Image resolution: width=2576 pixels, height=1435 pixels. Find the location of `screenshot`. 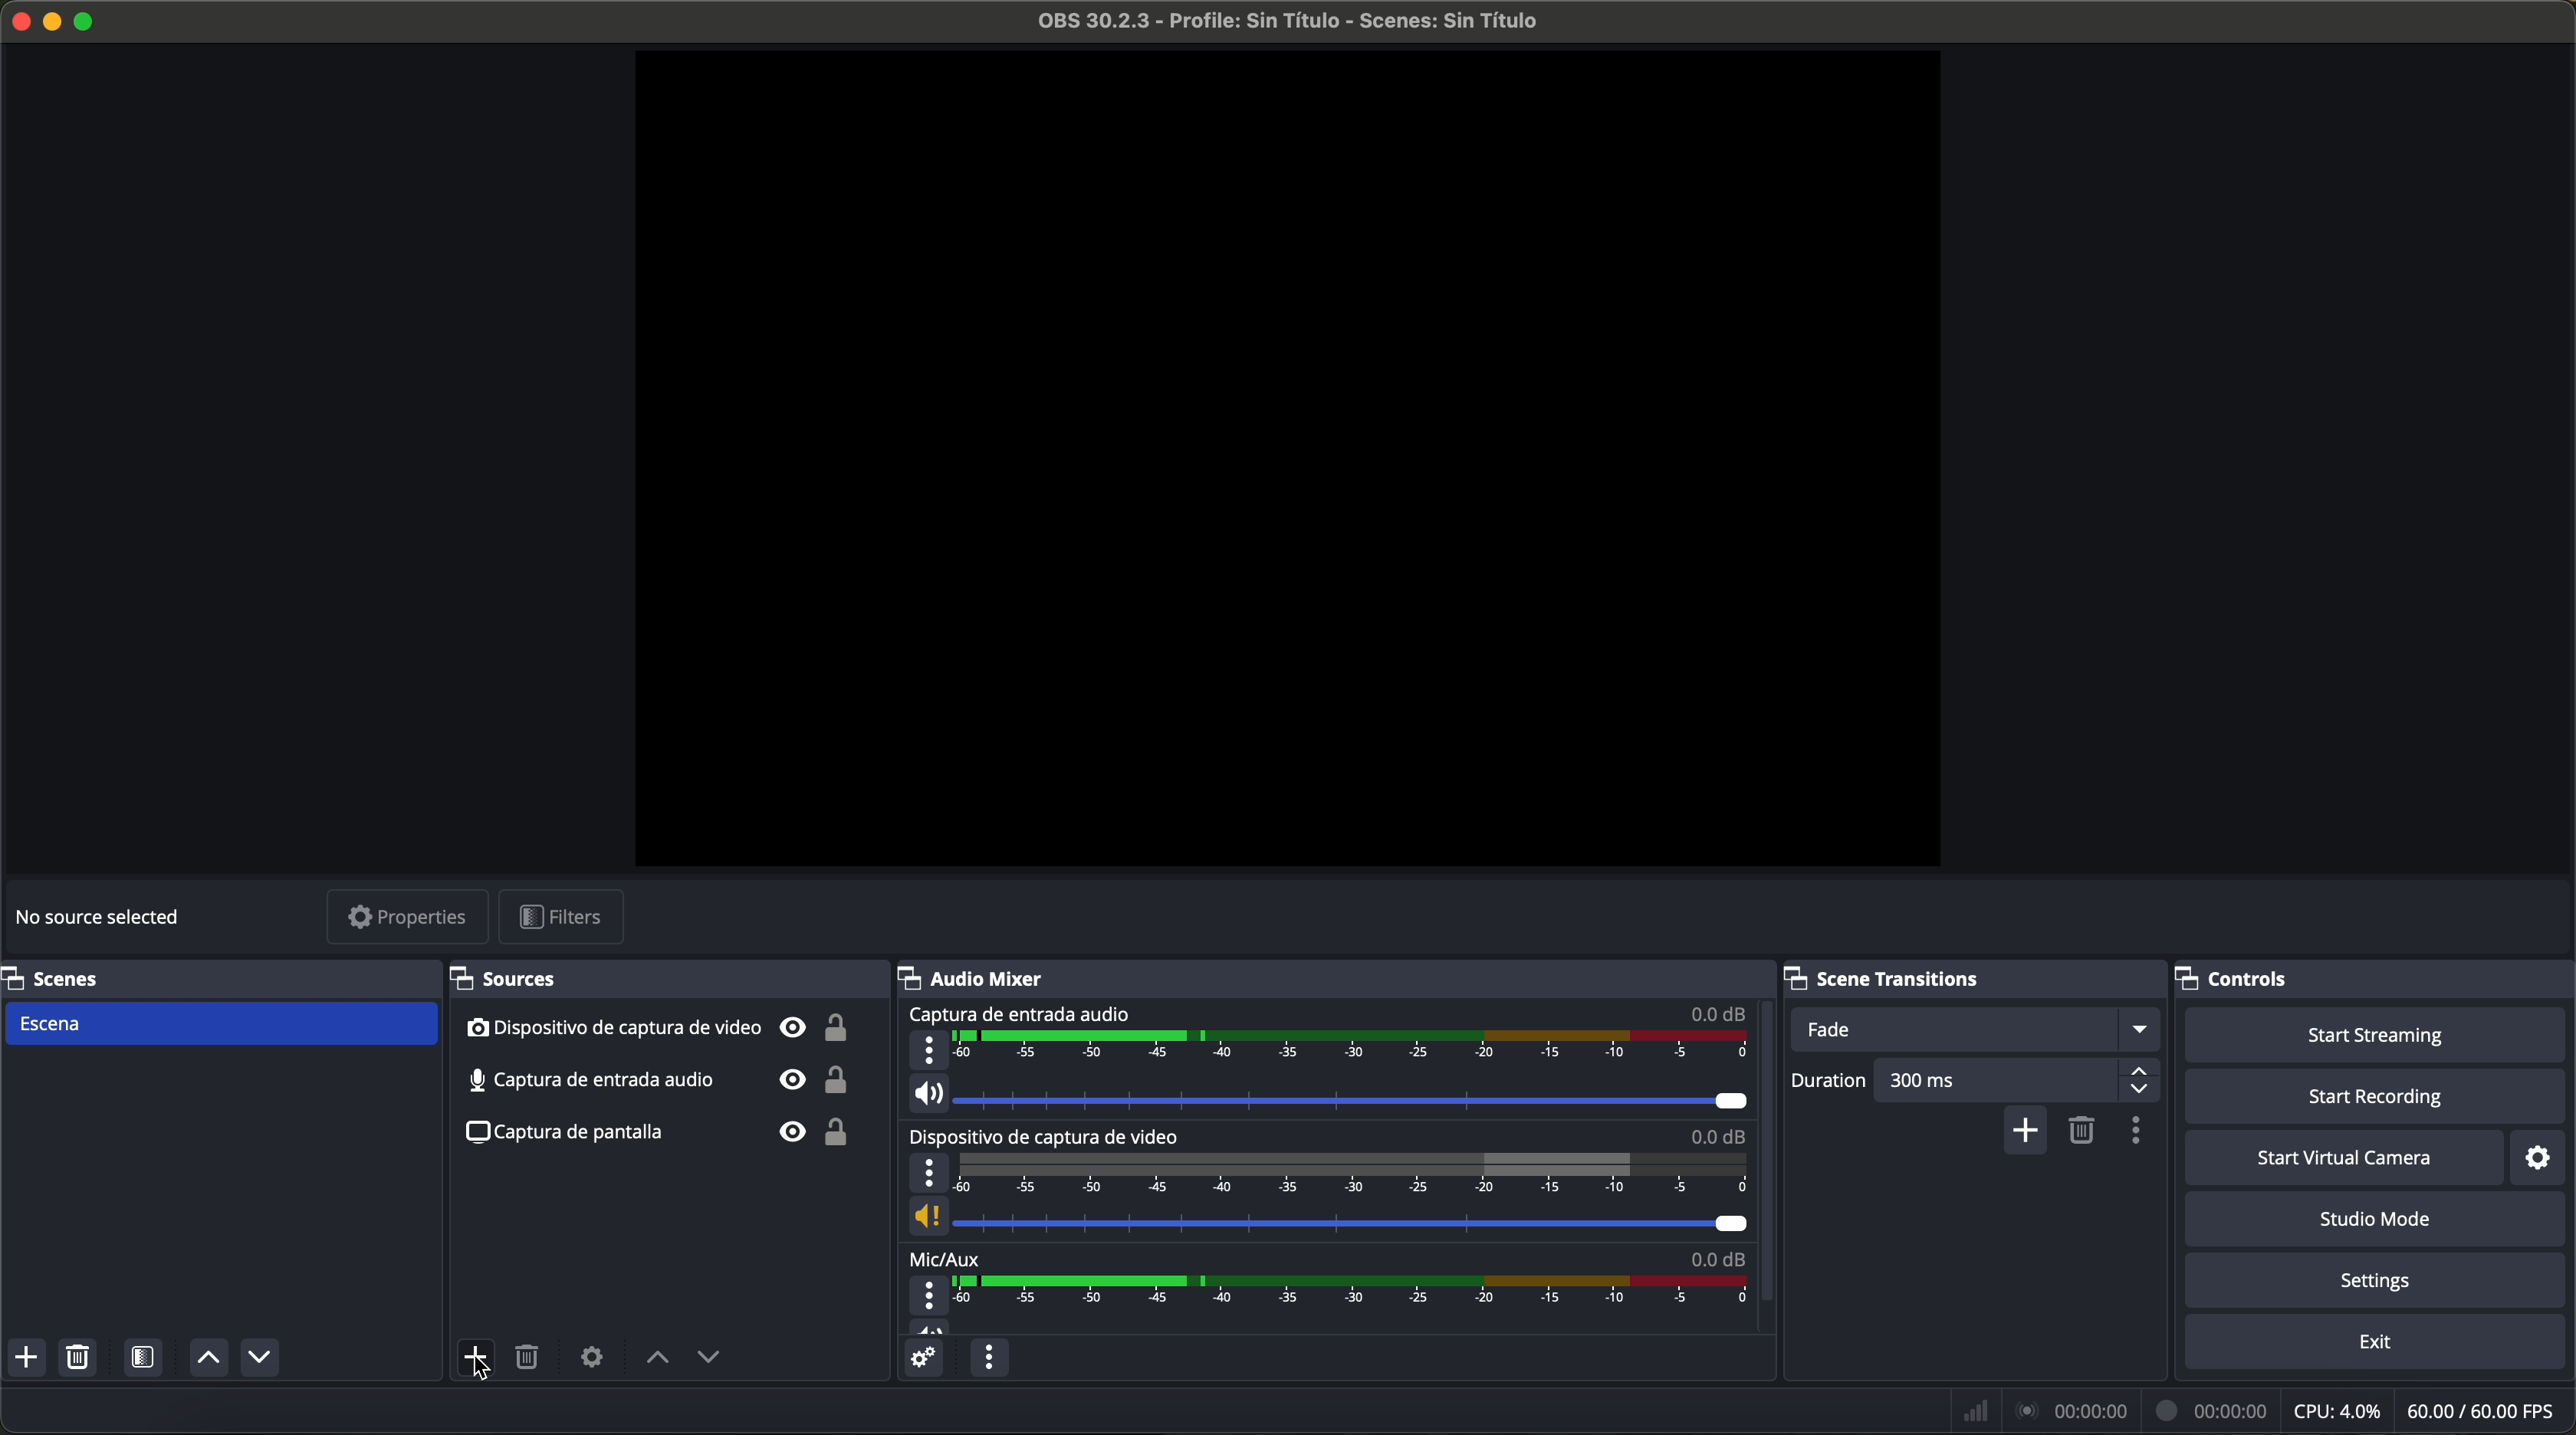

screenshot is located at coordinates (655, 1134).